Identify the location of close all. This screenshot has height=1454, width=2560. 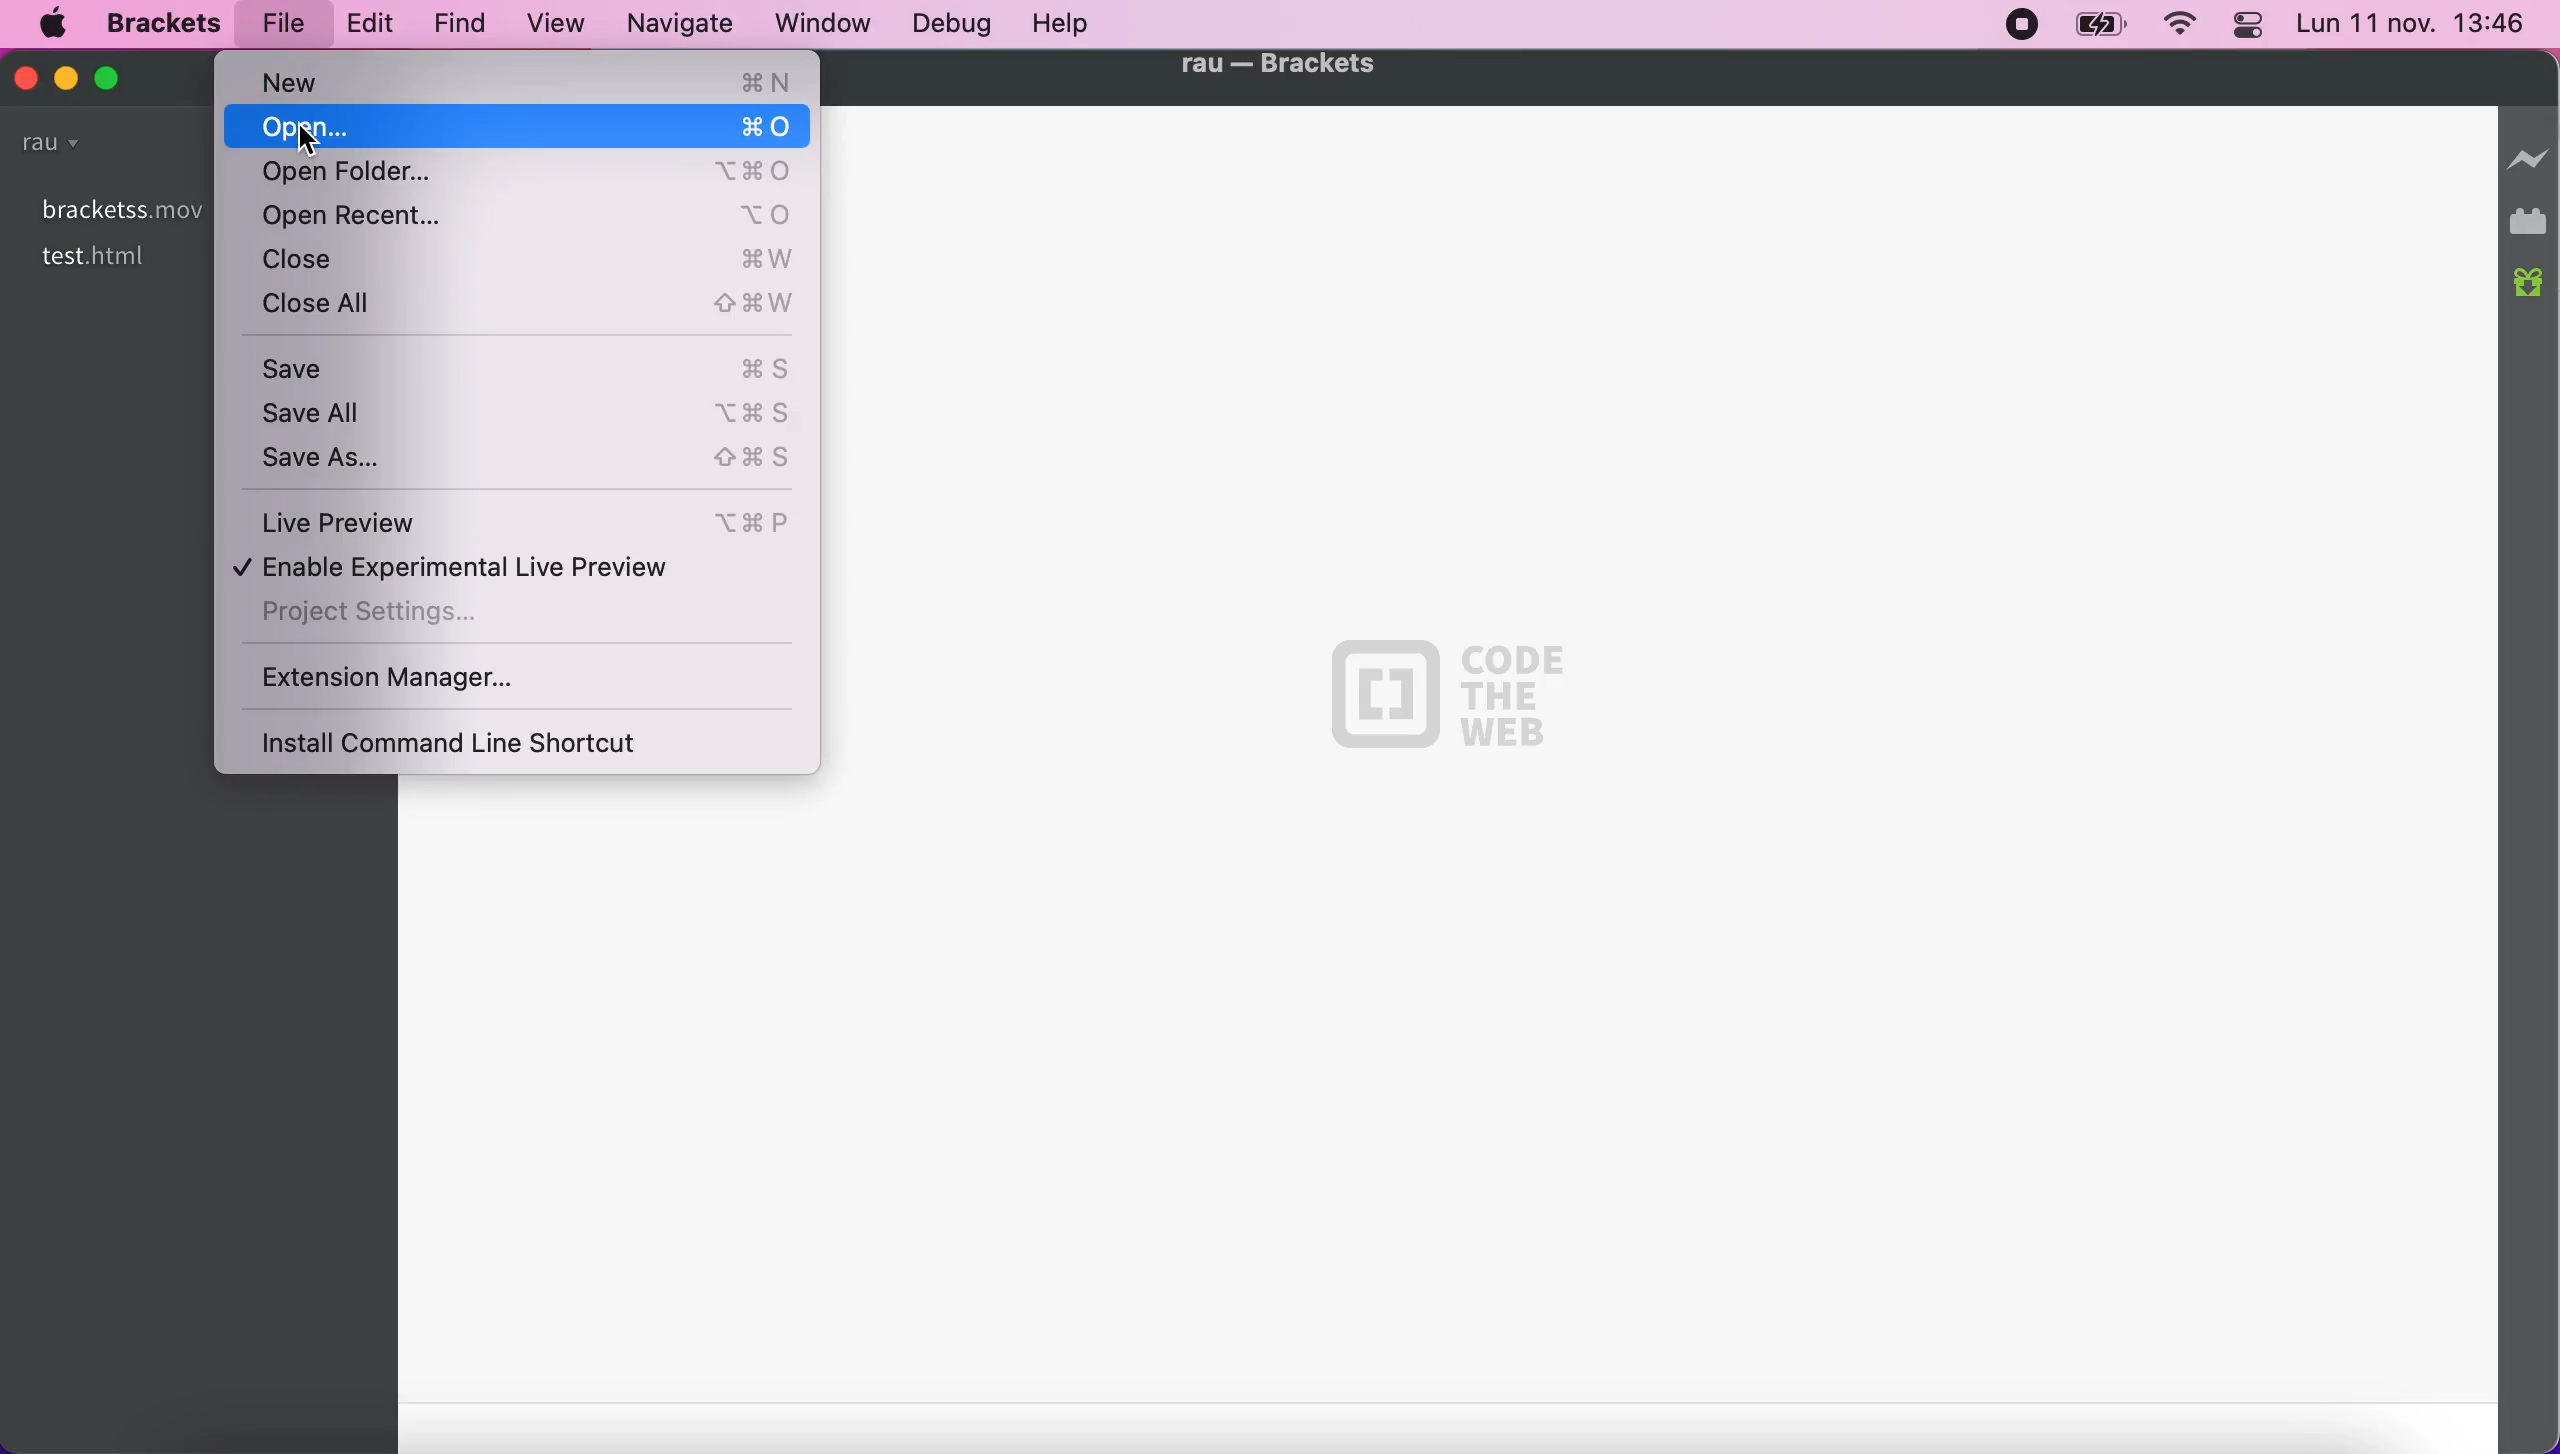
(522, 306).